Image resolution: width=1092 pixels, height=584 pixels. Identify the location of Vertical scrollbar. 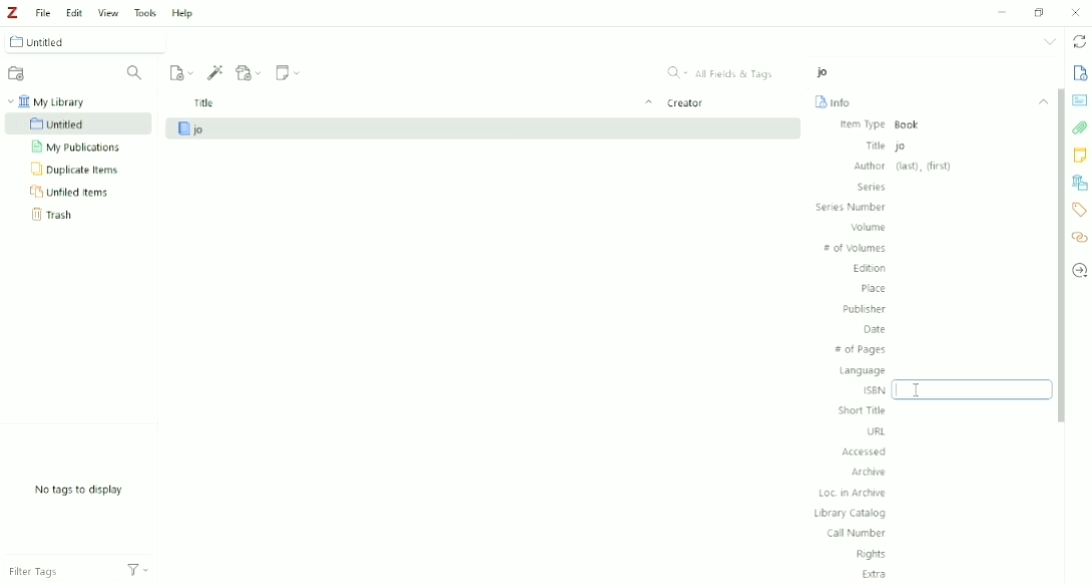
(1058, 255).